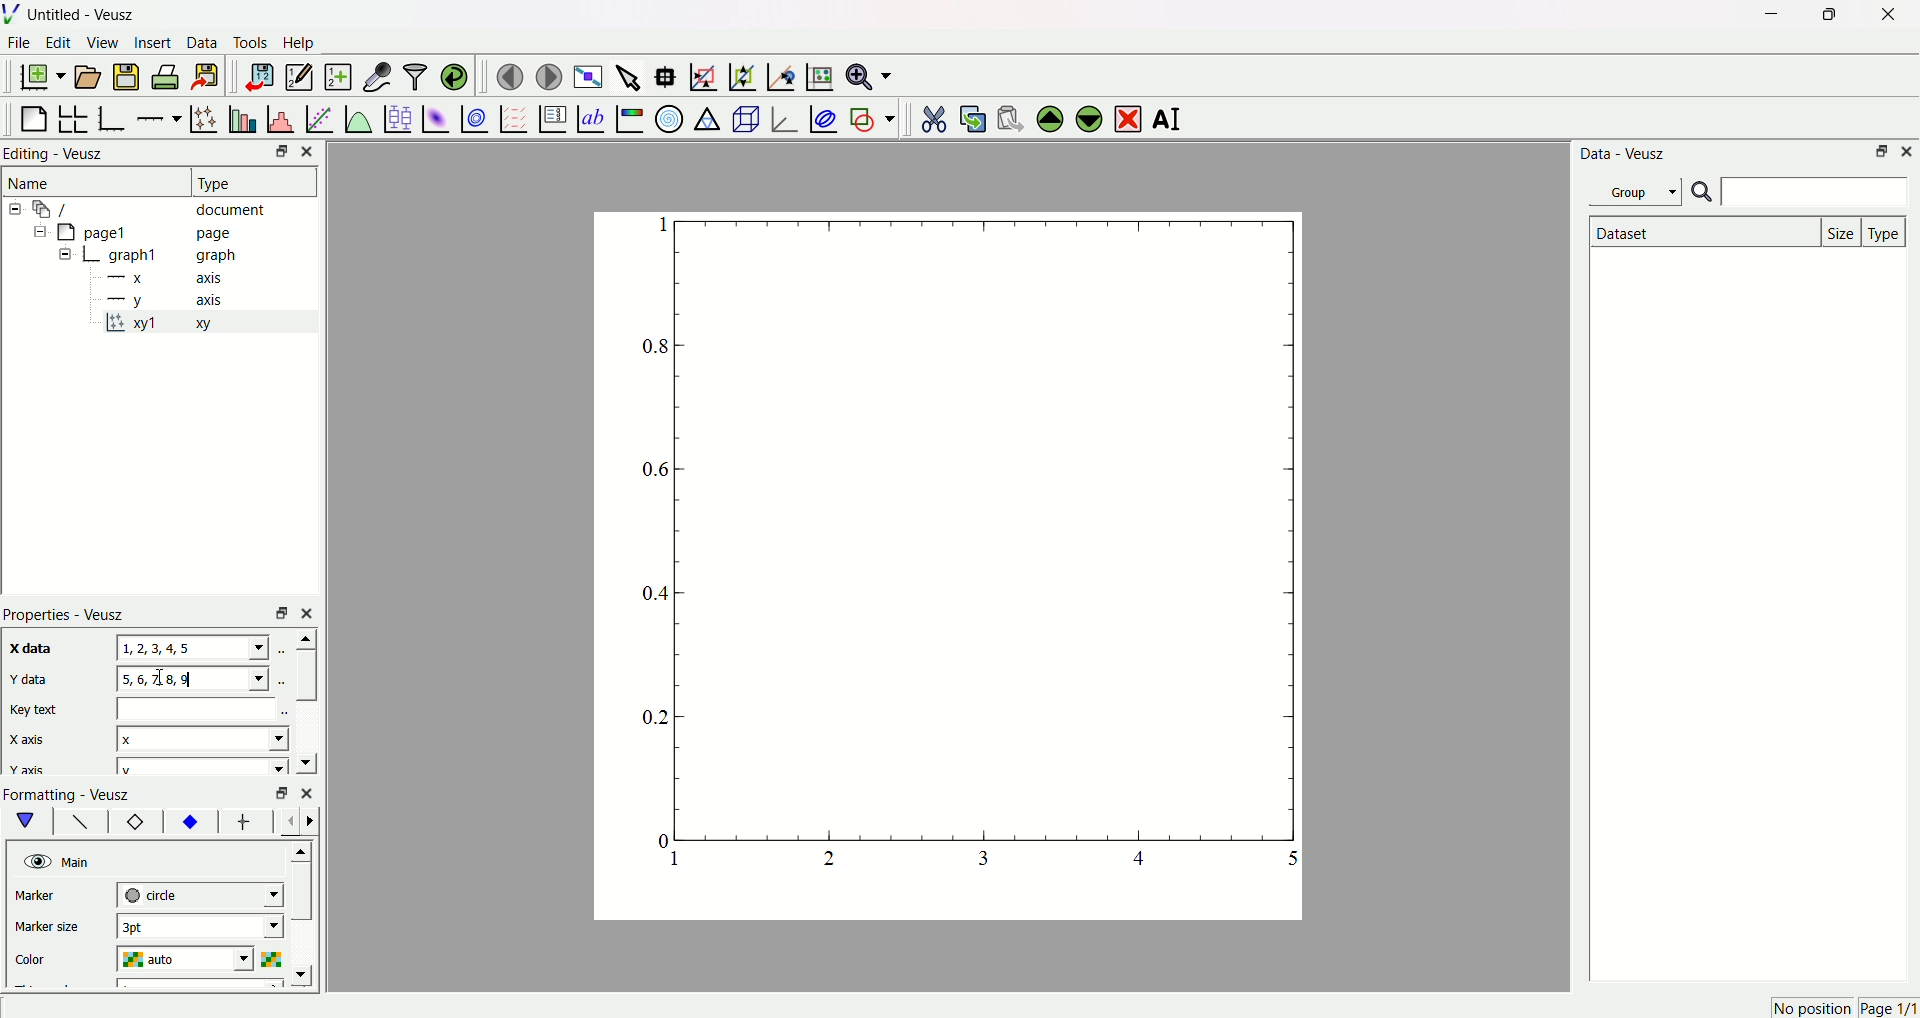 This screenshot has height=1018, width=1920. I want to click on Marker, so click(53, 897).